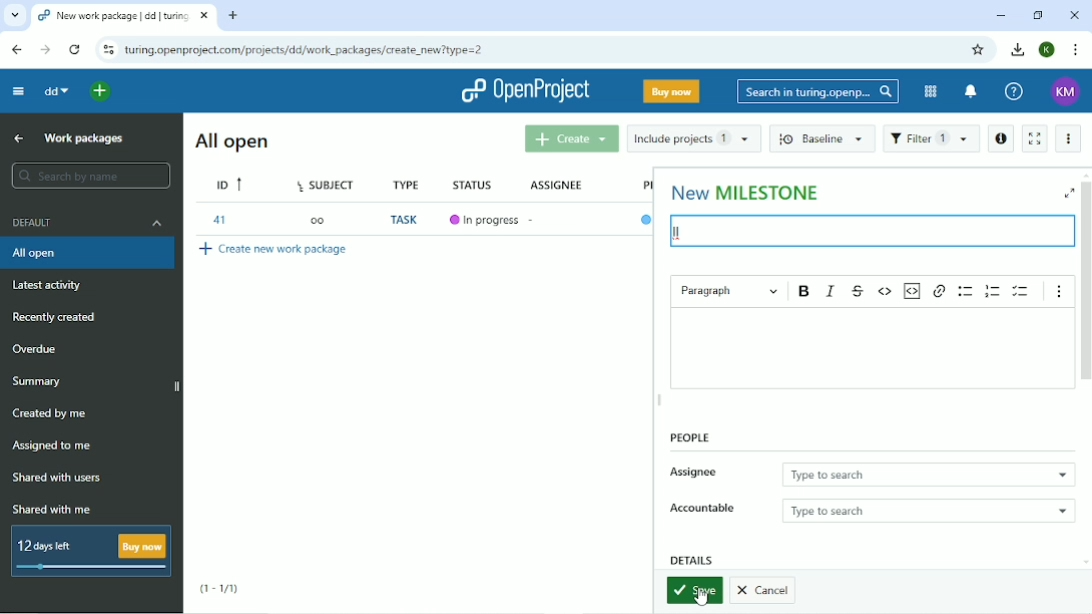  Describe the element at coordinates (231, 184) in the screenshot. I see `ID` at that location.